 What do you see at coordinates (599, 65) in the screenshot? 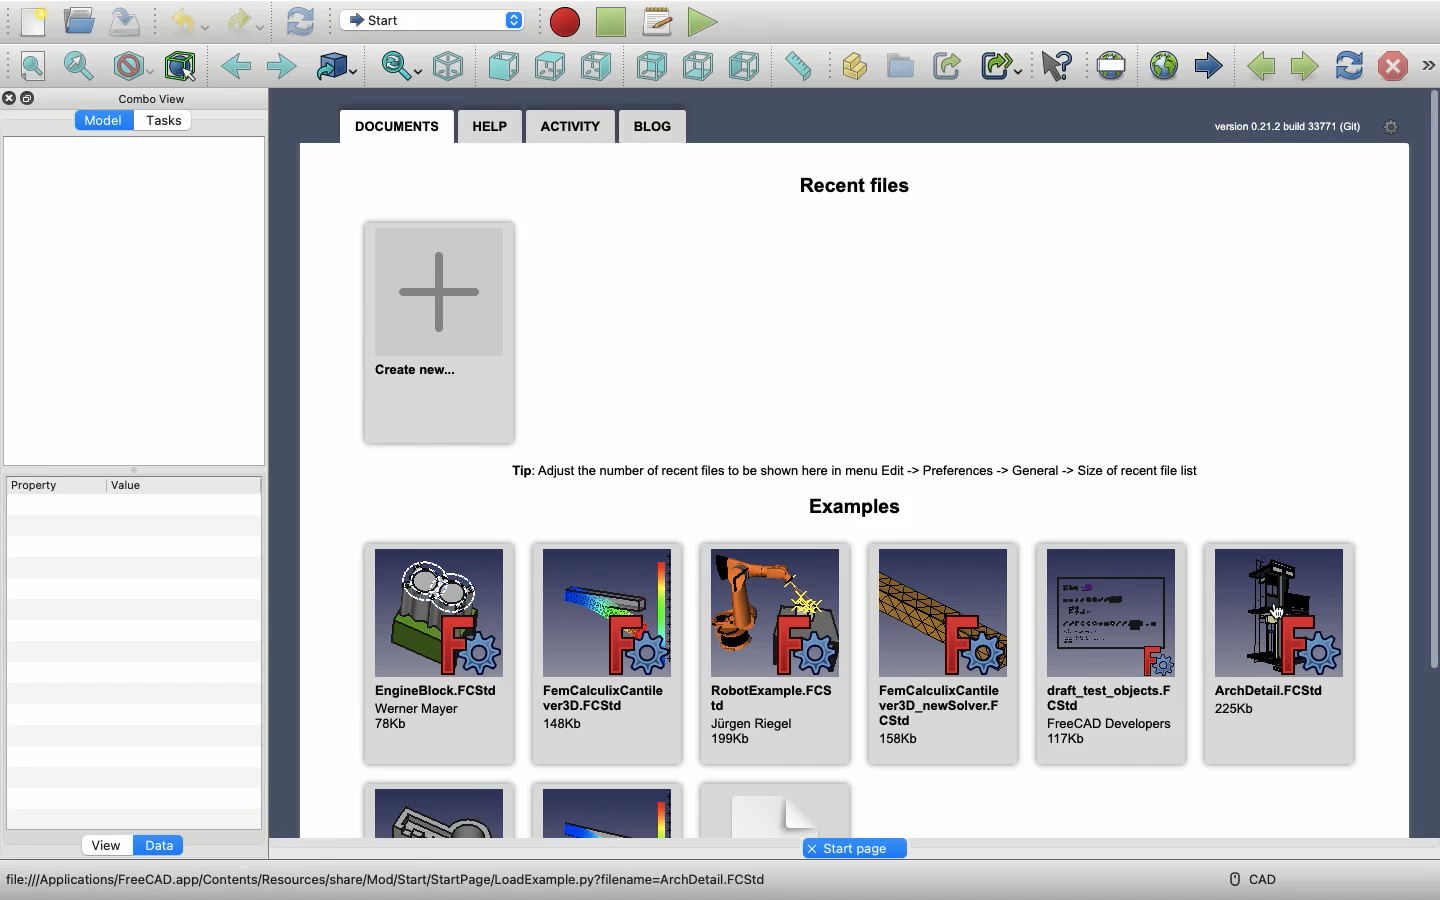
I see `Right` at bounding box center [599, 65].